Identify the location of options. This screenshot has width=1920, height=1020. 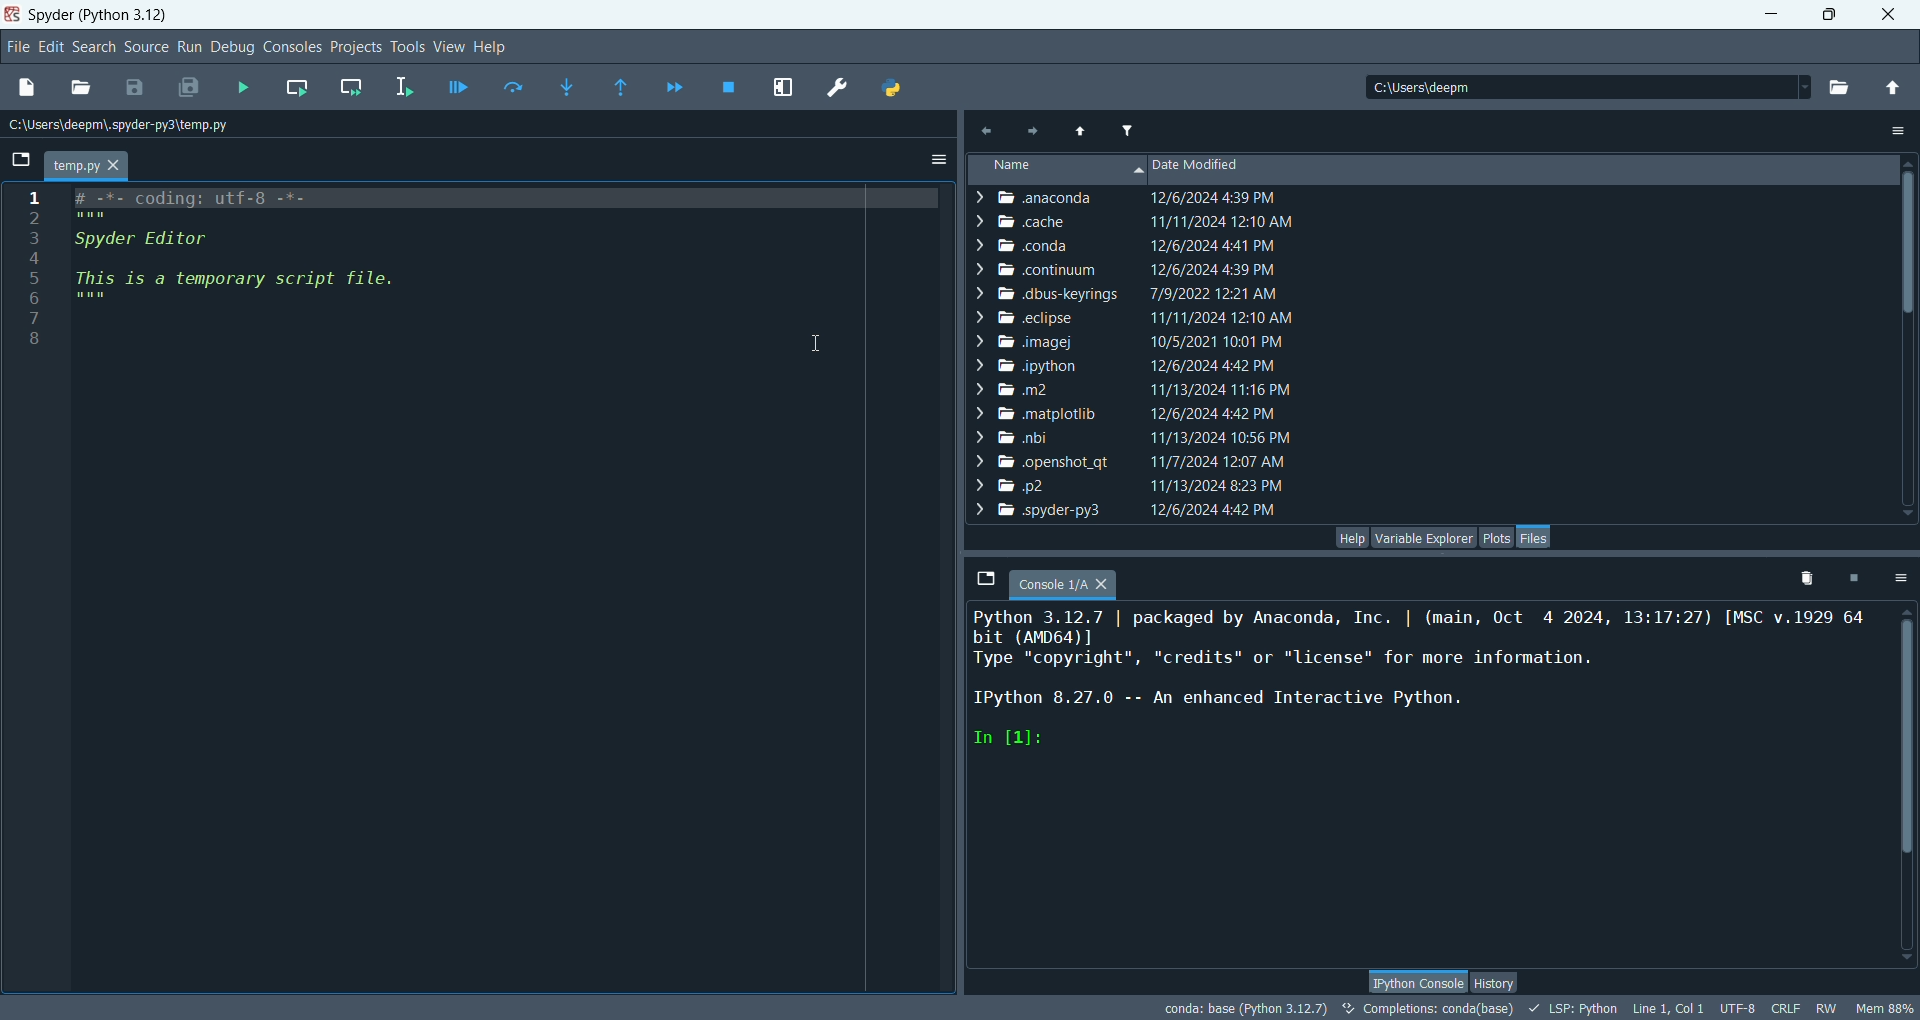
(1903, 576).